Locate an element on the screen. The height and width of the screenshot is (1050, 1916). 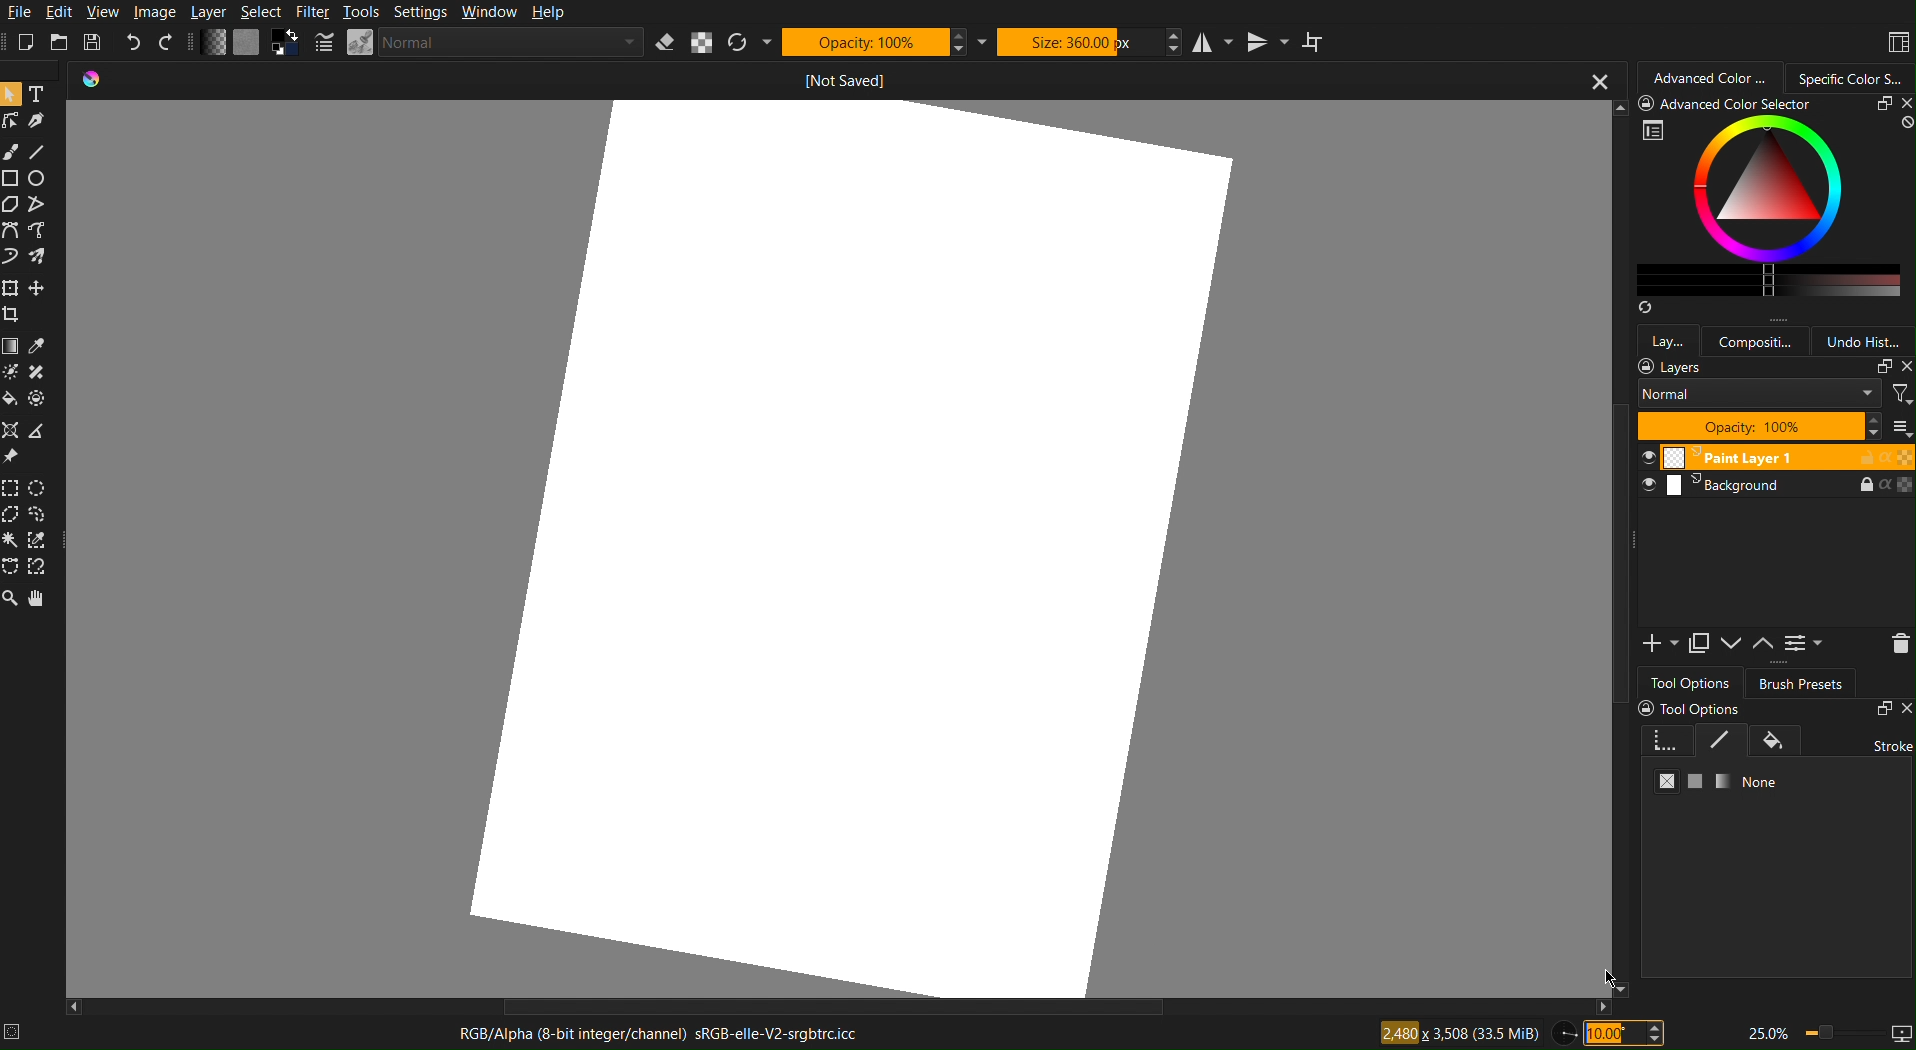
Window is located at coordinates (492, 13).